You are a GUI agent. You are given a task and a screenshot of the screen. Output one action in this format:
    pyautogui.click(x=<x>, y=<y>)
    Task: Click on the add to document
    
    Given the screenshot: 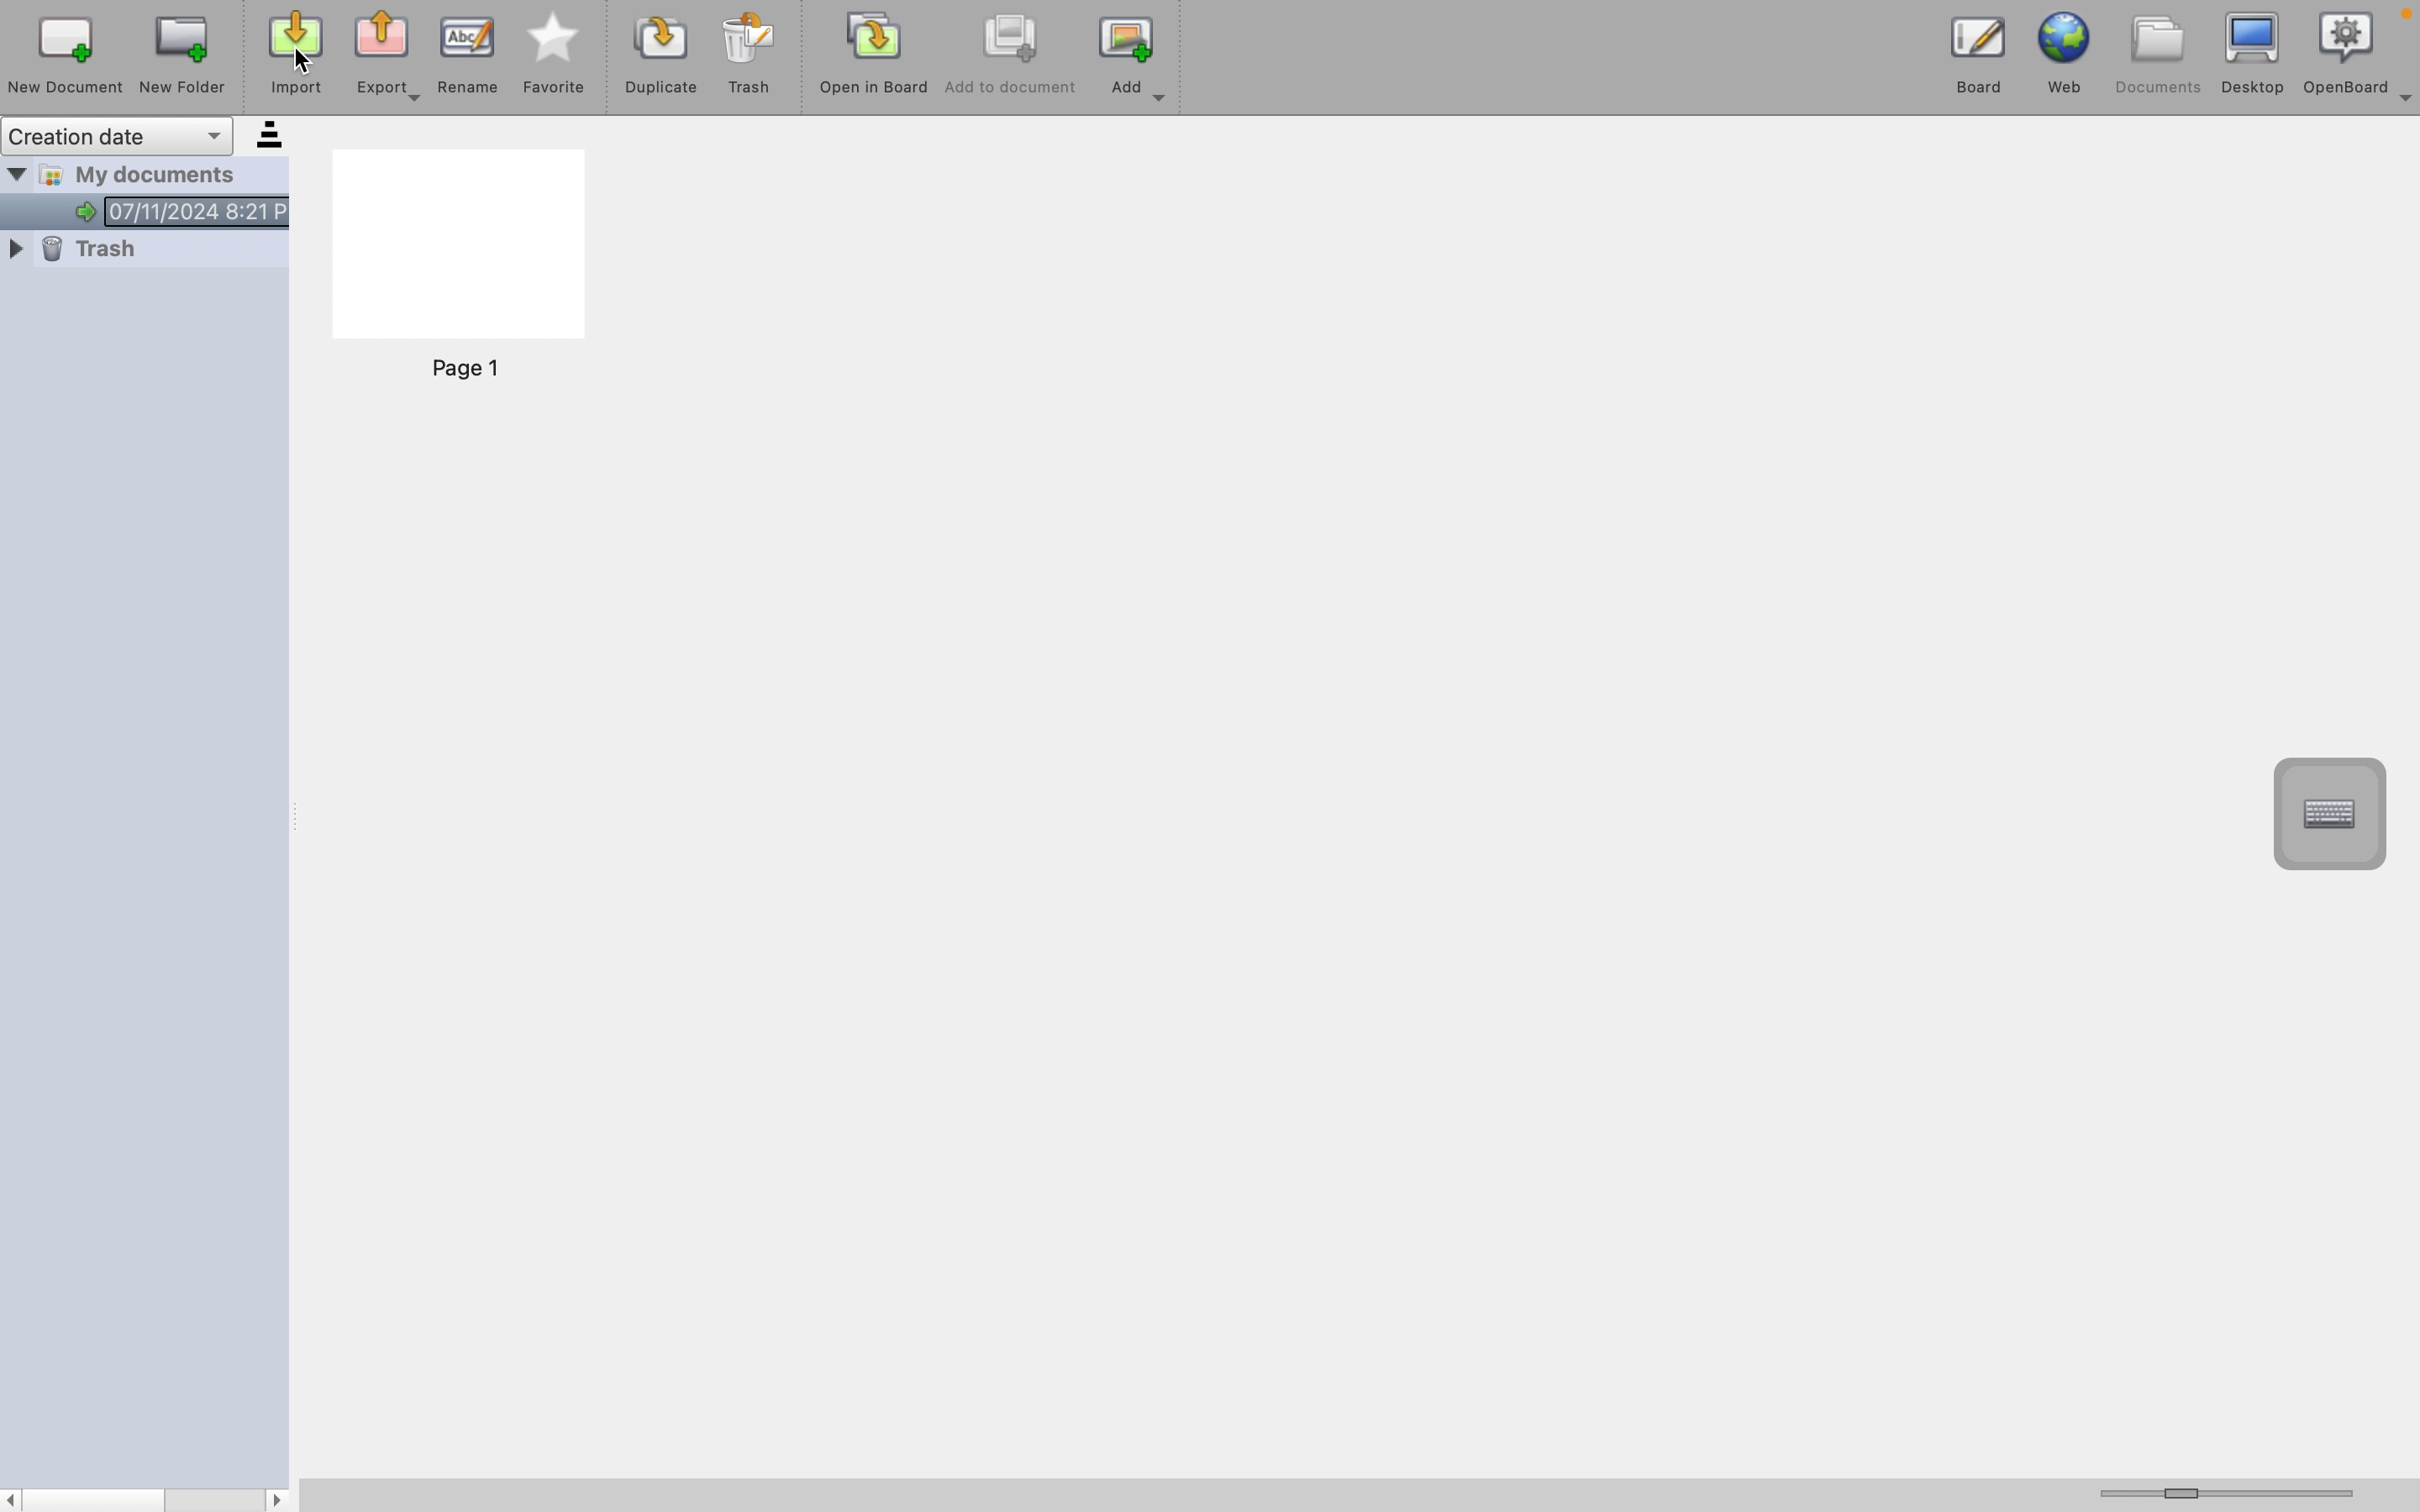 What is the action you would take?
    pyautogui.click(x=1011, y=61)
    